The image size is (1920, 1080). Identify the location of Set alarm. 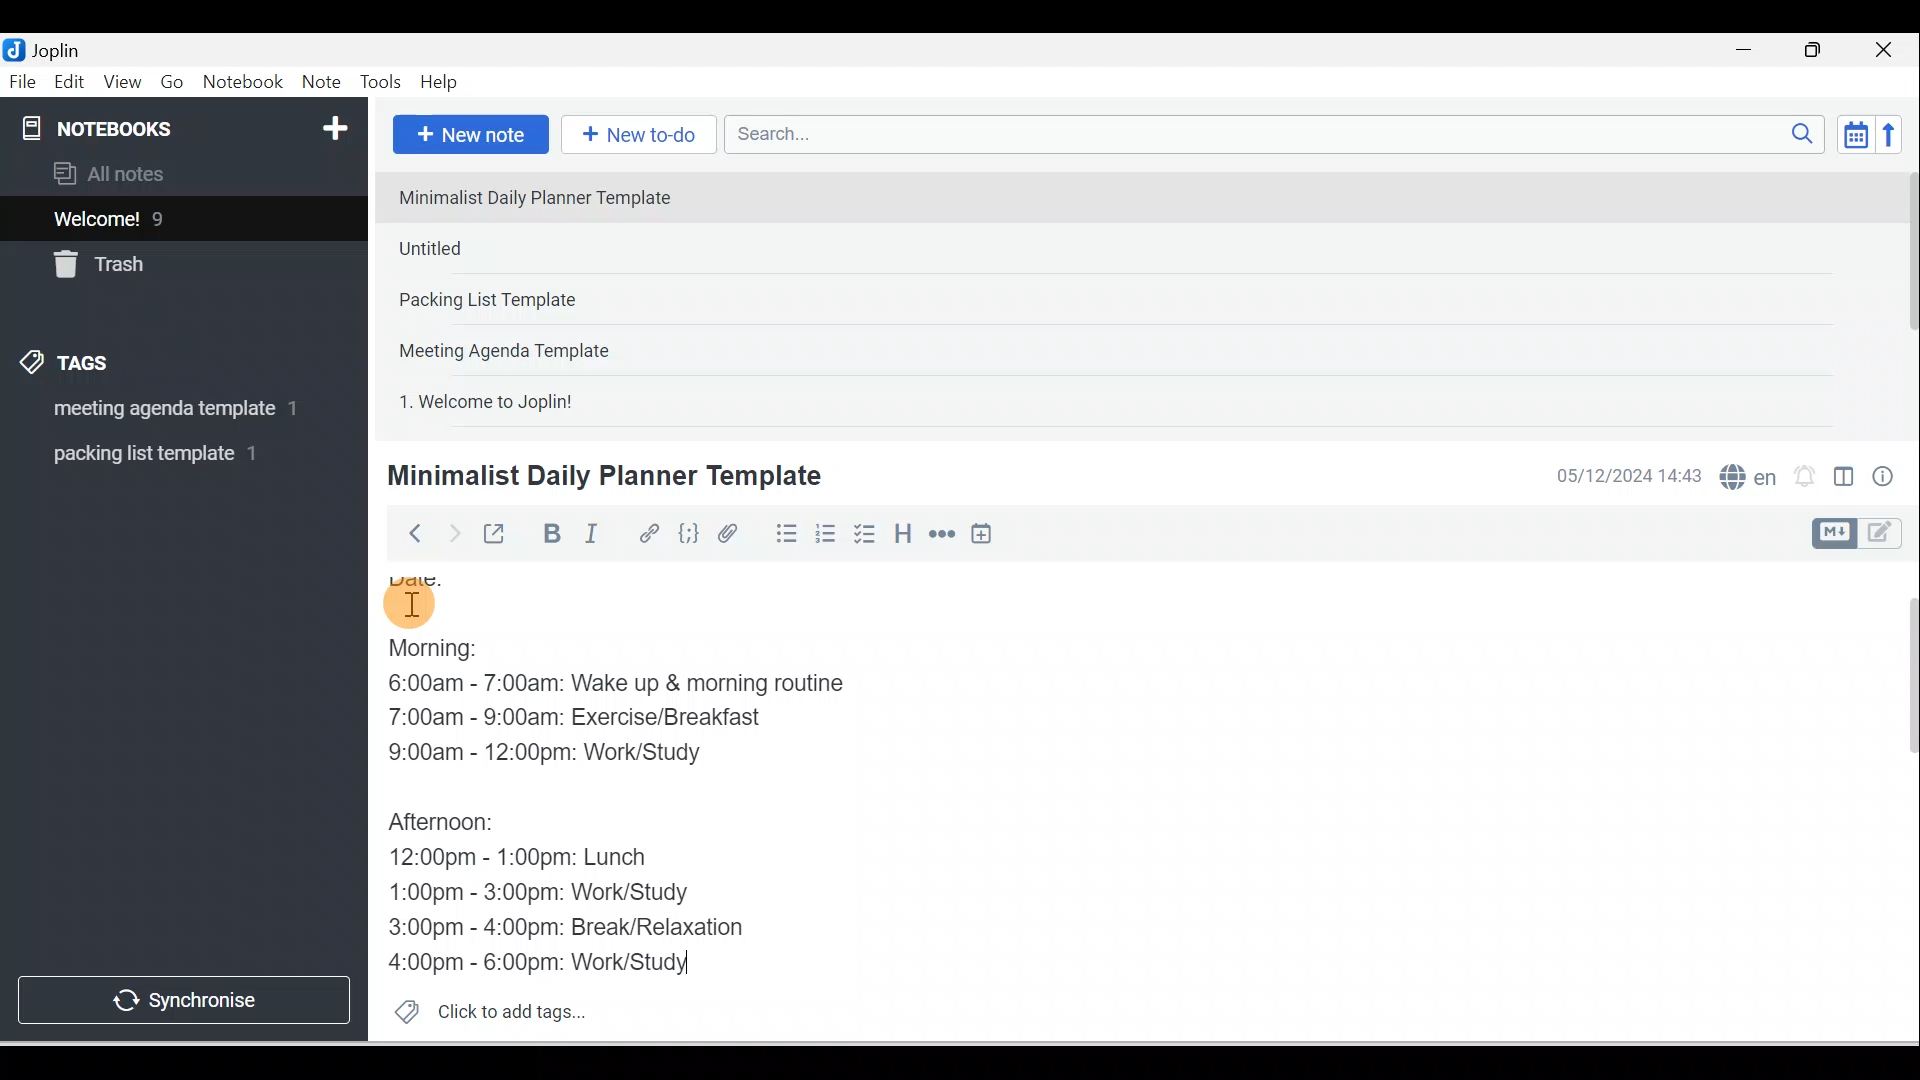
(1802, 477).